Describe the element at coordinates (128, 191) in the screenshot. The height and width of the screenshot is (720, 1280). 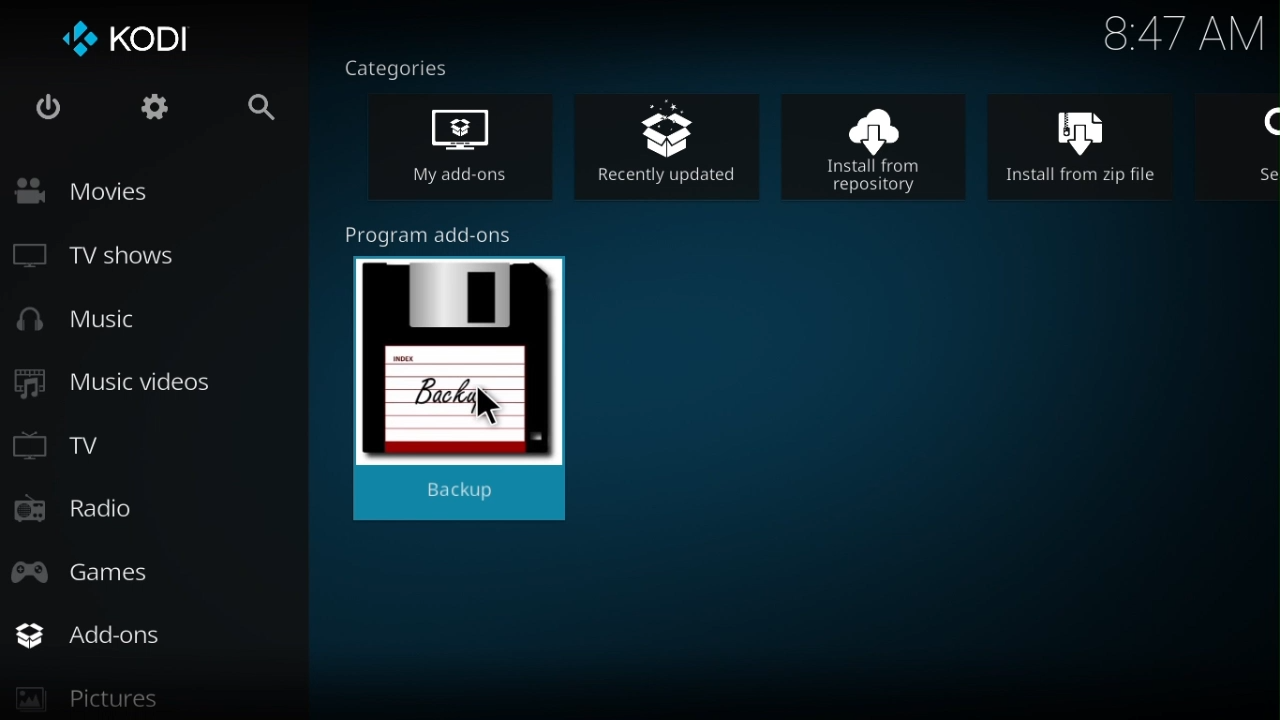
I see `Movies` at that location.